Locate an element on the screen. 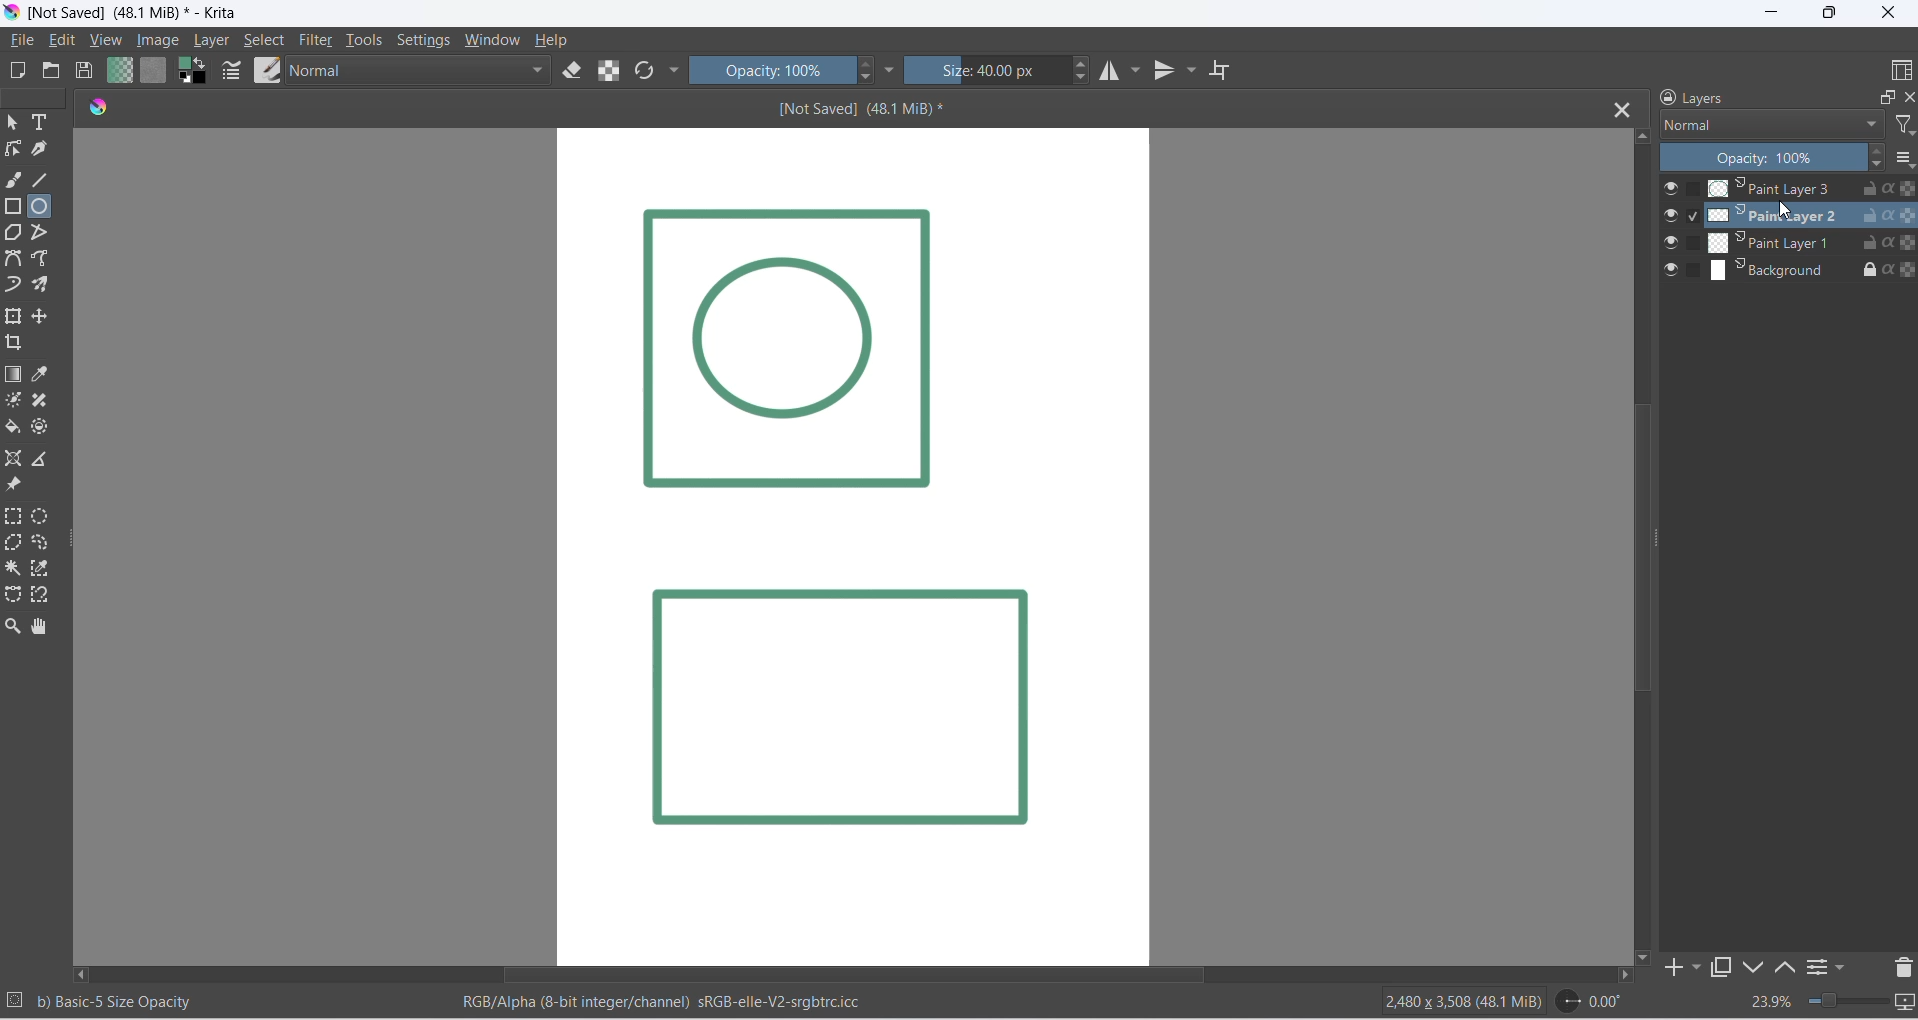 The image size is (1918, 1020). refresh is located at coordinates (643, 73).